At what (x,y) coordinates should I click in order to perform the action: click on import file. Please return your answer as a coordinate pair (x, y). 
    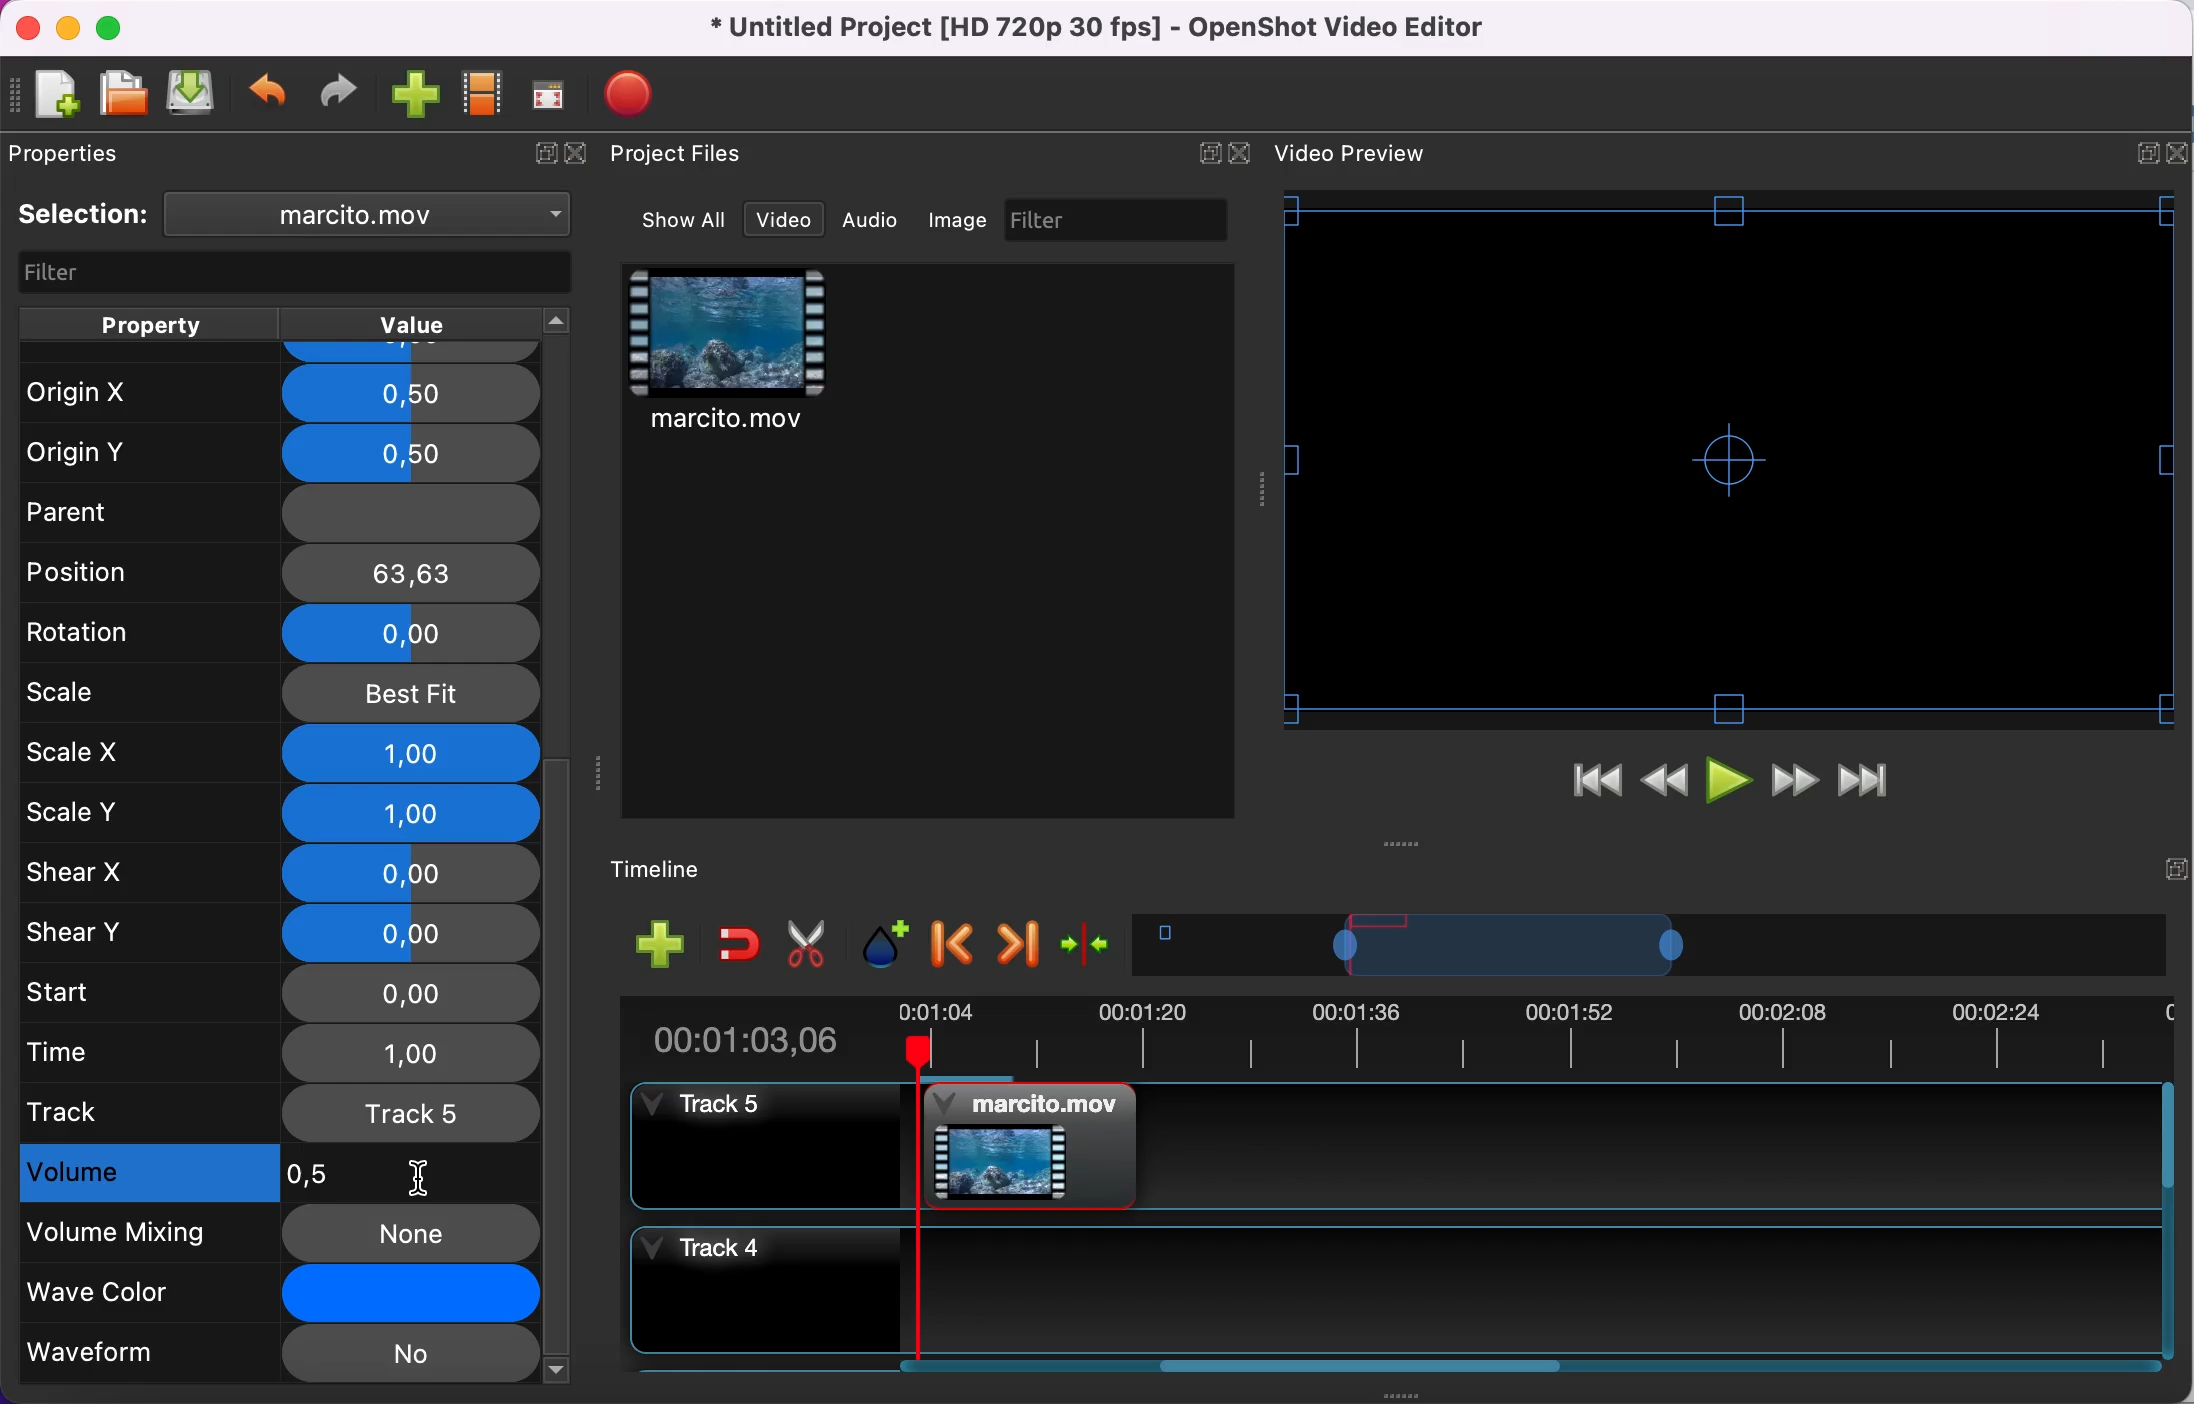
    Looking at the image, I should click on (417, 96).